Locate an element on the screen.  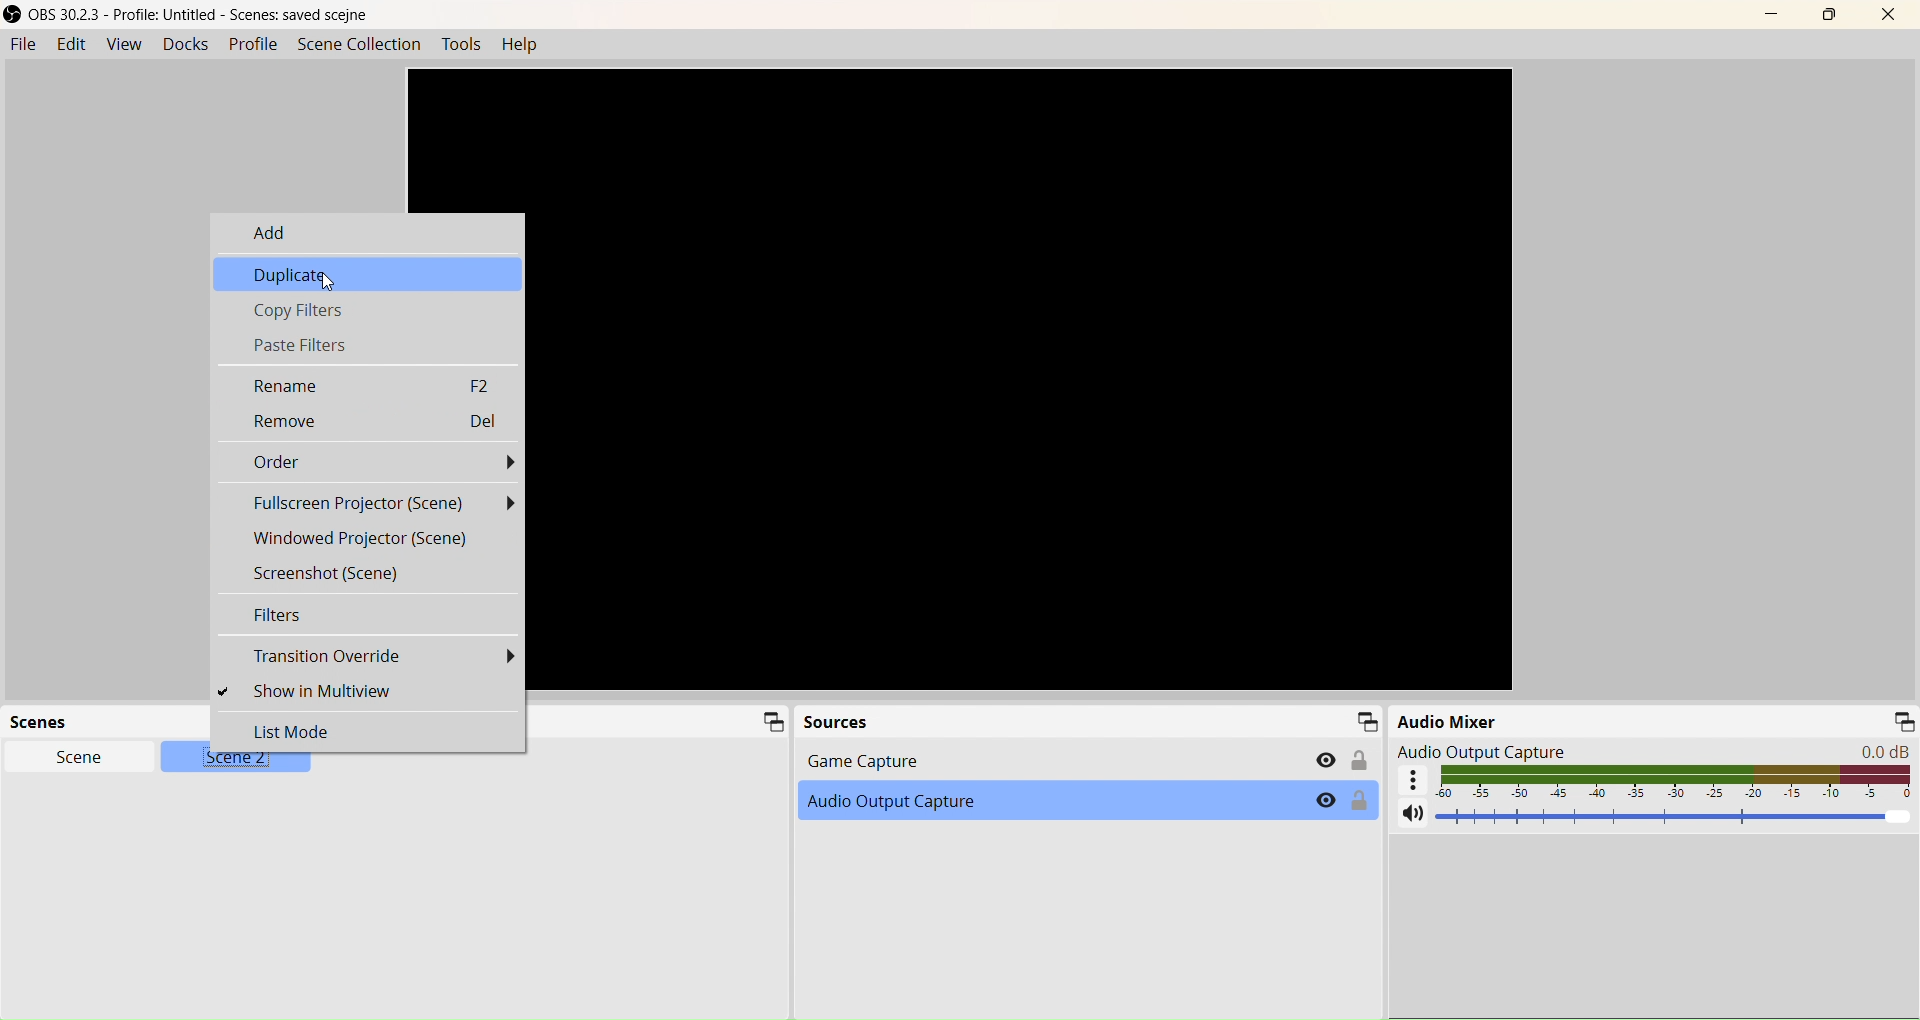
Lock is located at coordinates (1359, 759).